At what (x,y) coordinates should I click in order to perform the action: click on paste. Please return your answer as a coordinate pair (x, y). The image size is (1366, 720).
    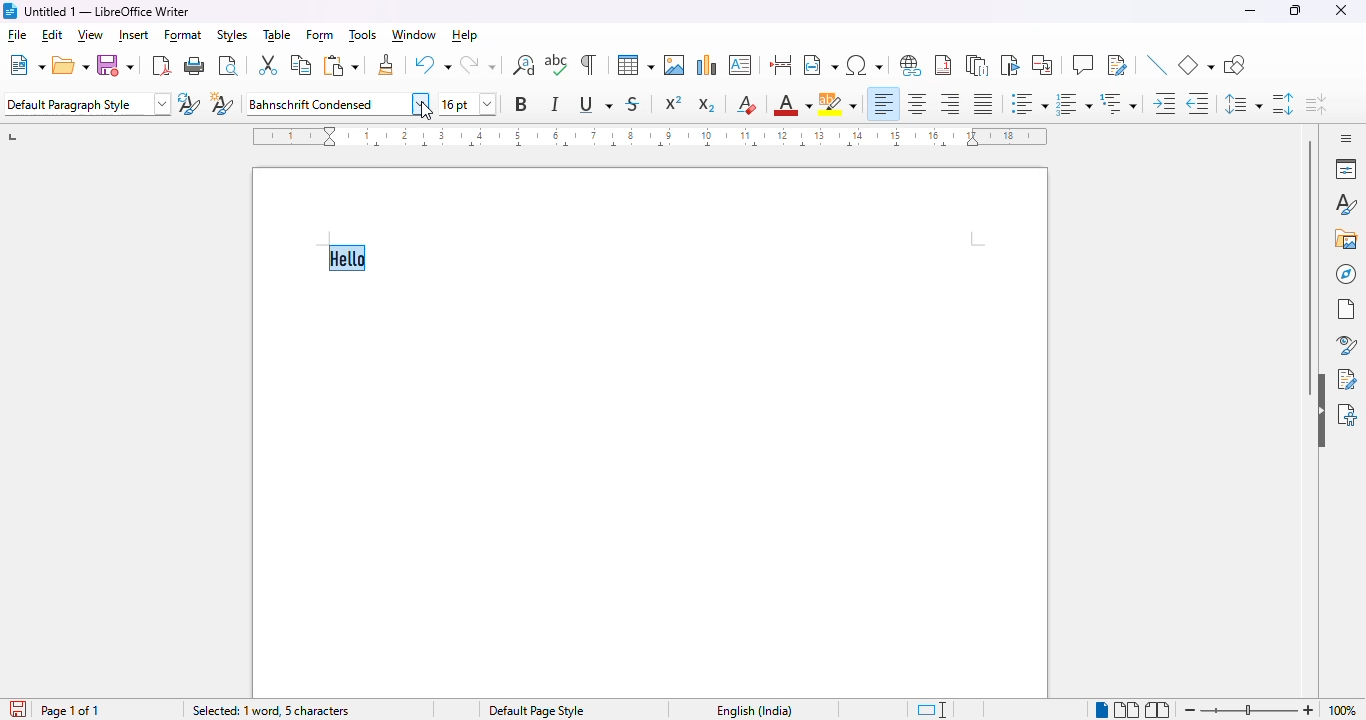
    Looking at the image, I should click on (342, 65).